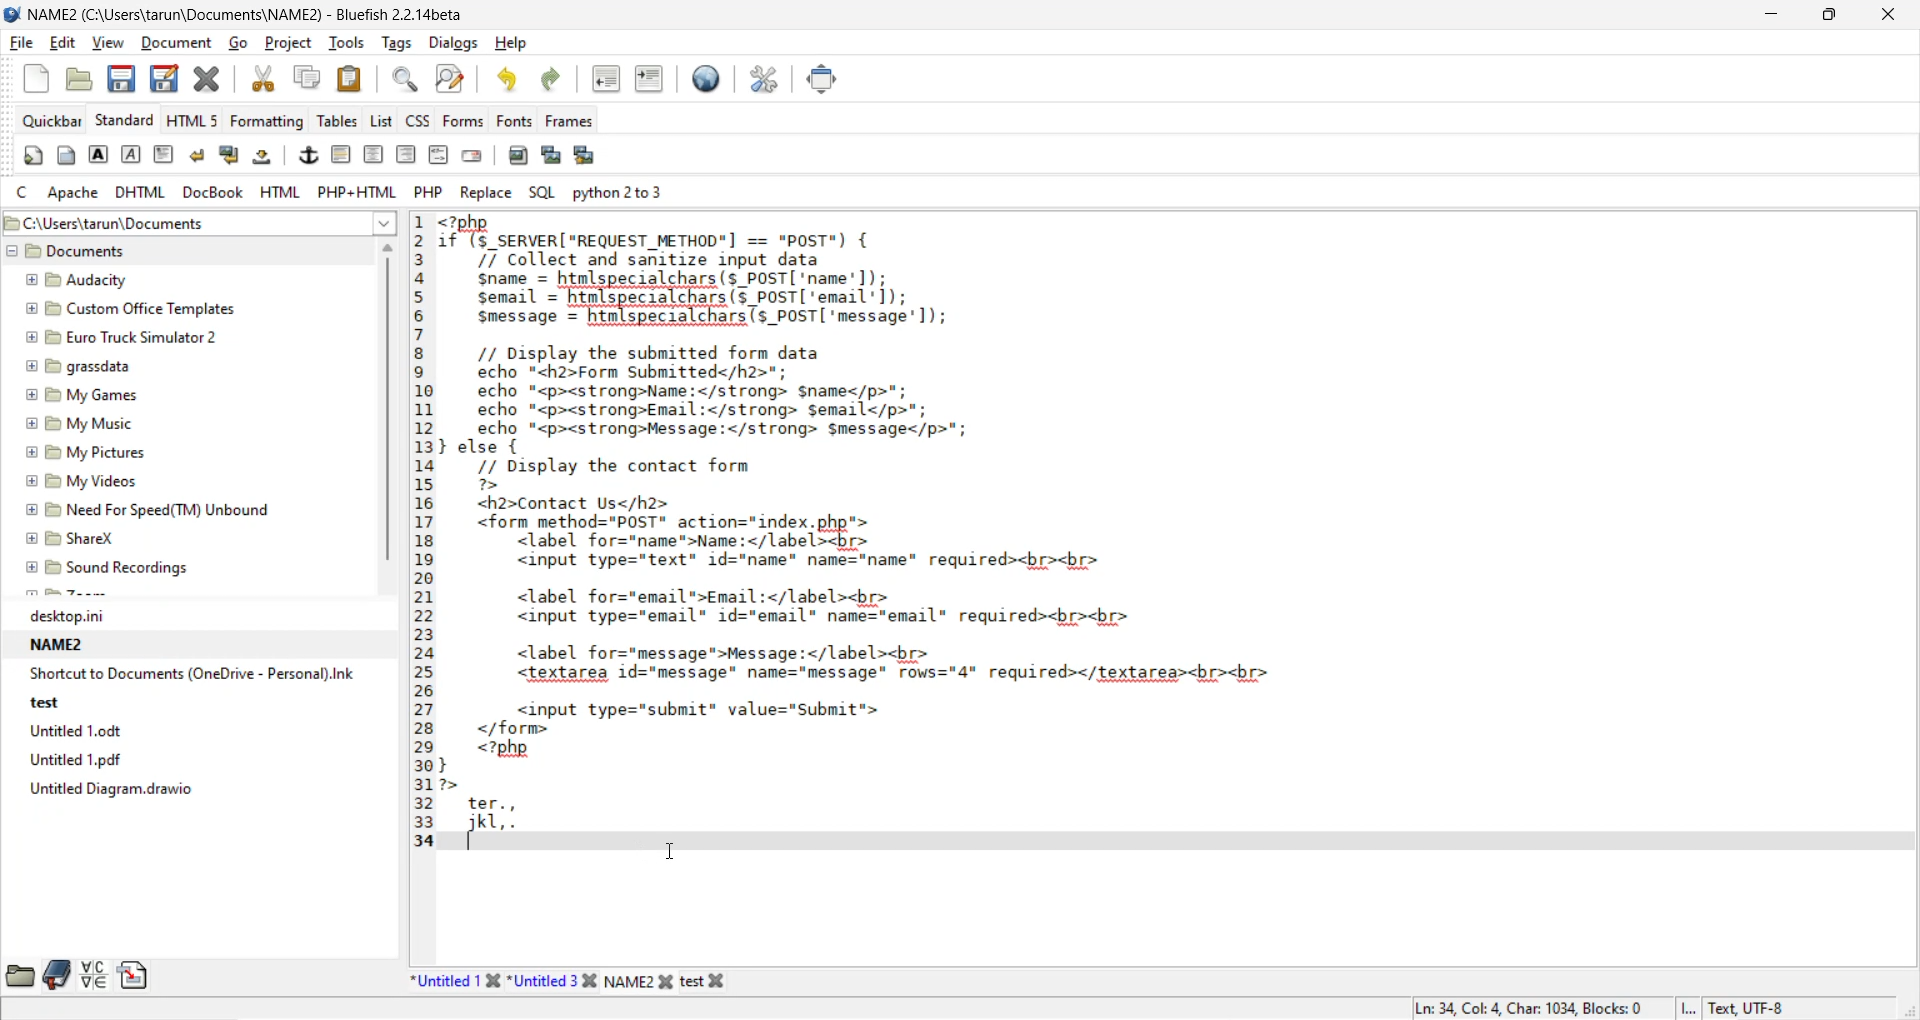  Describe the element at coordinates (1881, 15) in the screenshot. I see `close` at that location.